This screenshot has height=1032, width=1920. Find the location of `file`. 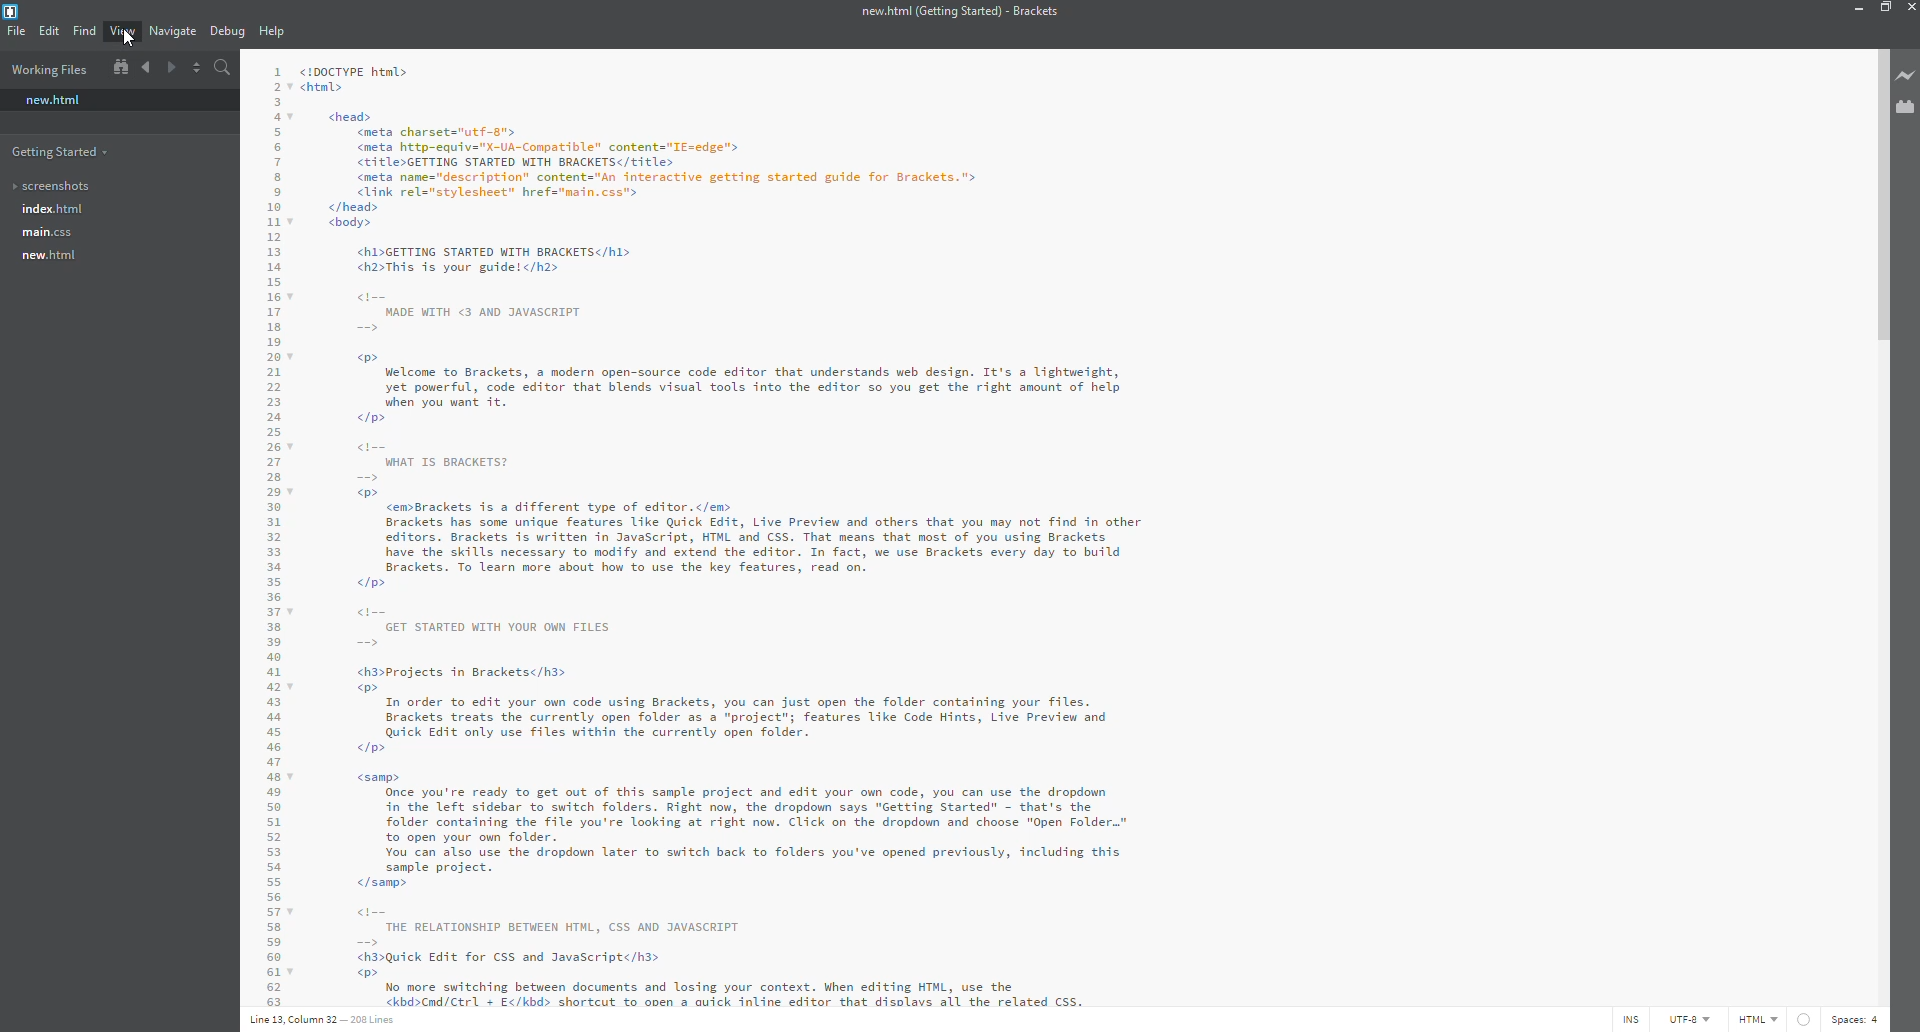

file is located at coordinates (15, 30).